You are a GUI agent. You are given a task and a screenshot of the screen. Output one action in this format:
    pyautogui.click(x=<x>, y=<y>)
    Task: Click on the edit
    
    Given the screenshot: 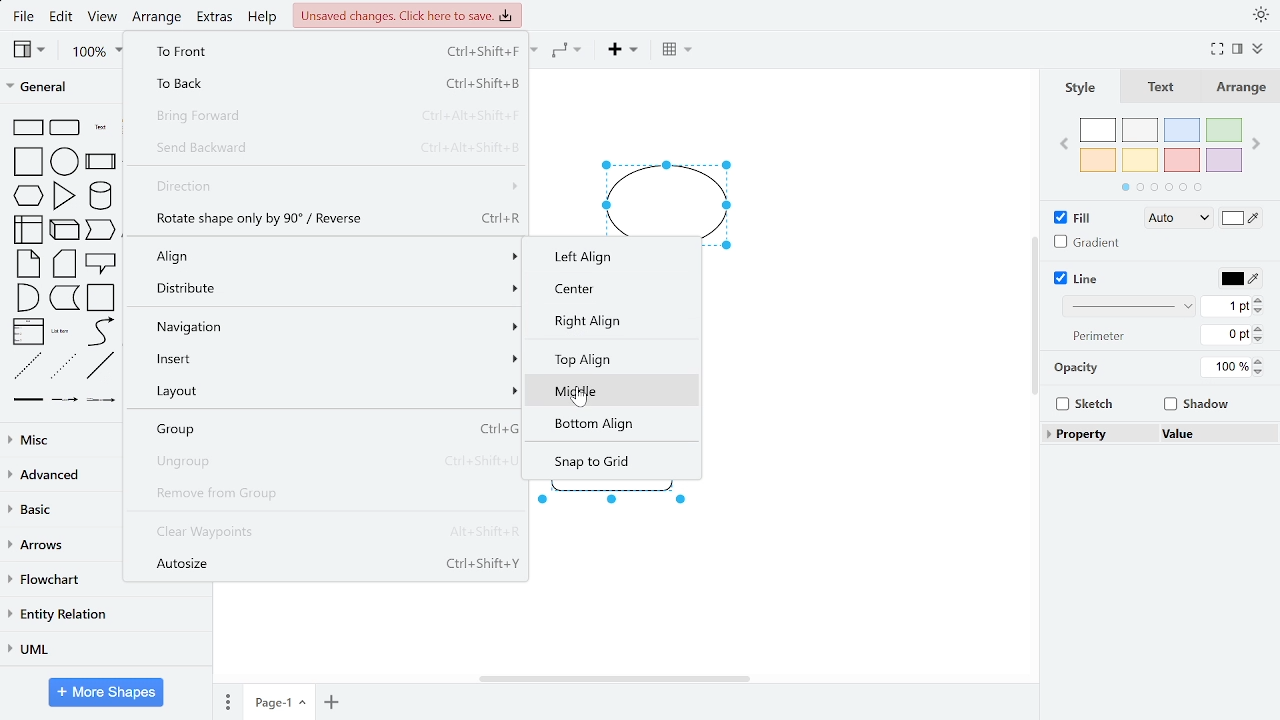 What is the action you would take?
    pyautogui.click(x=64, y=18)
    